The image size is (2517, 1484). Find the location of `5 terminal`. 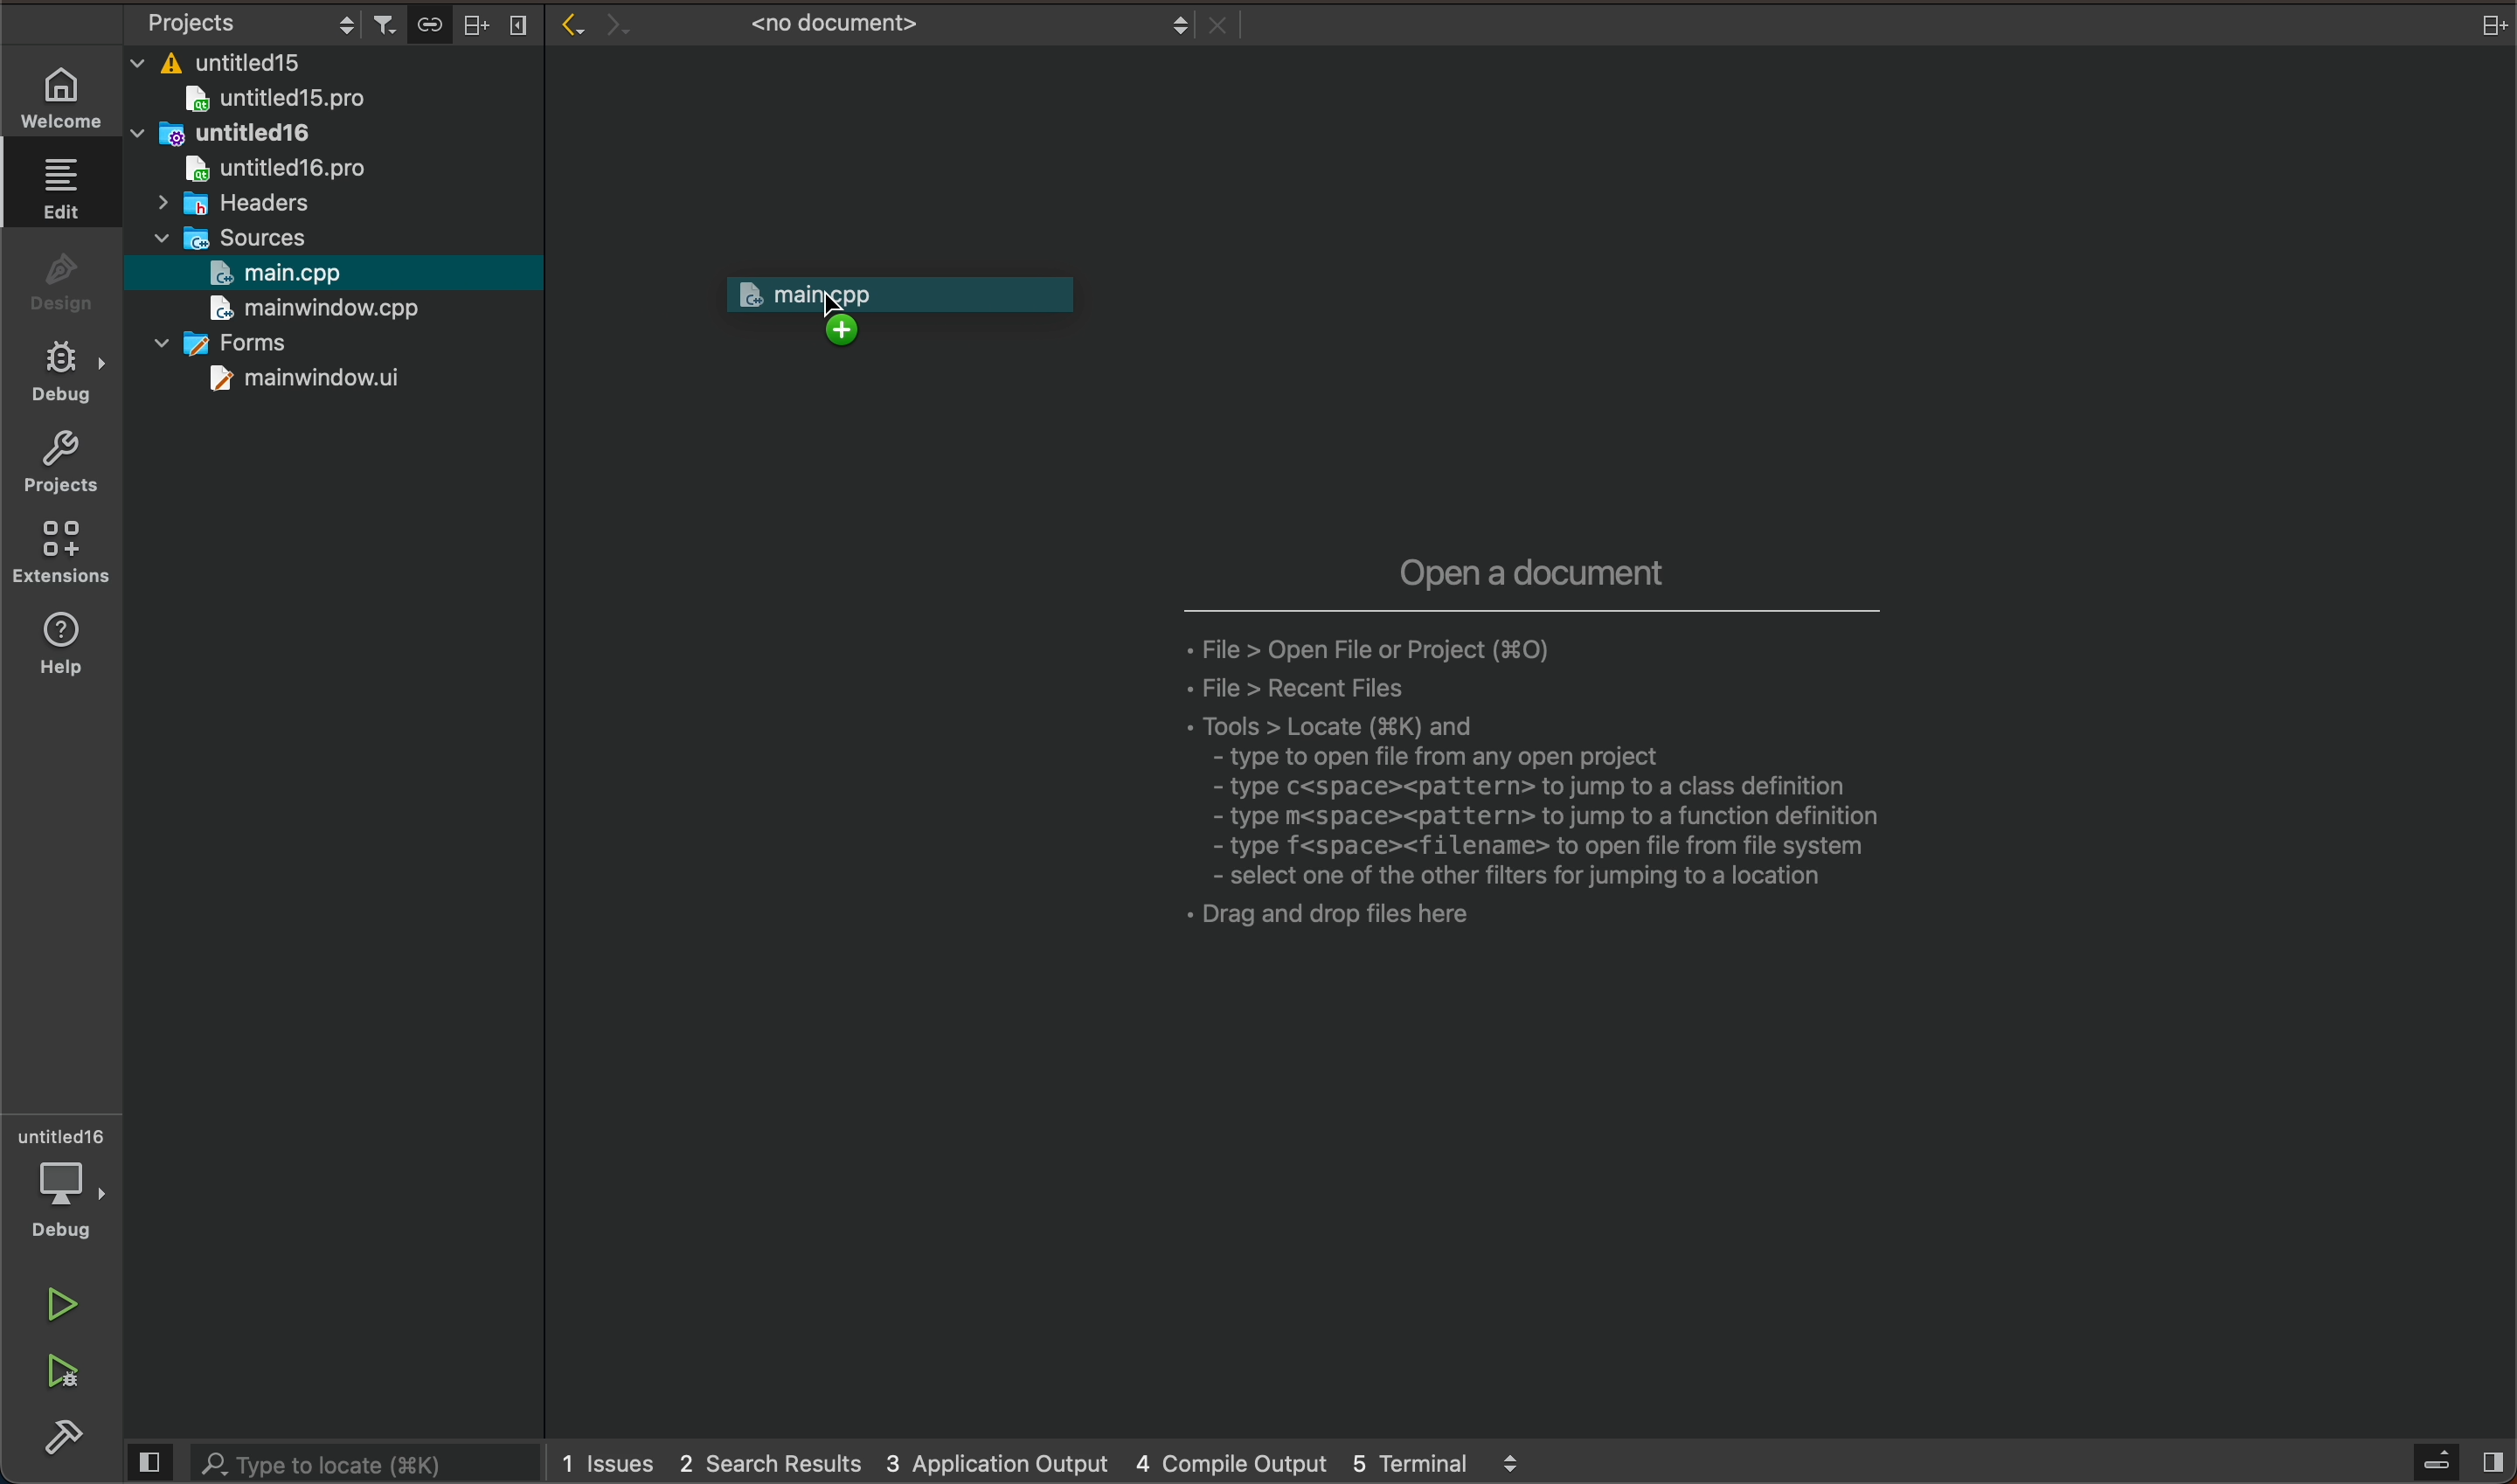

5 terminal is located at coordinates (1464, 1463).